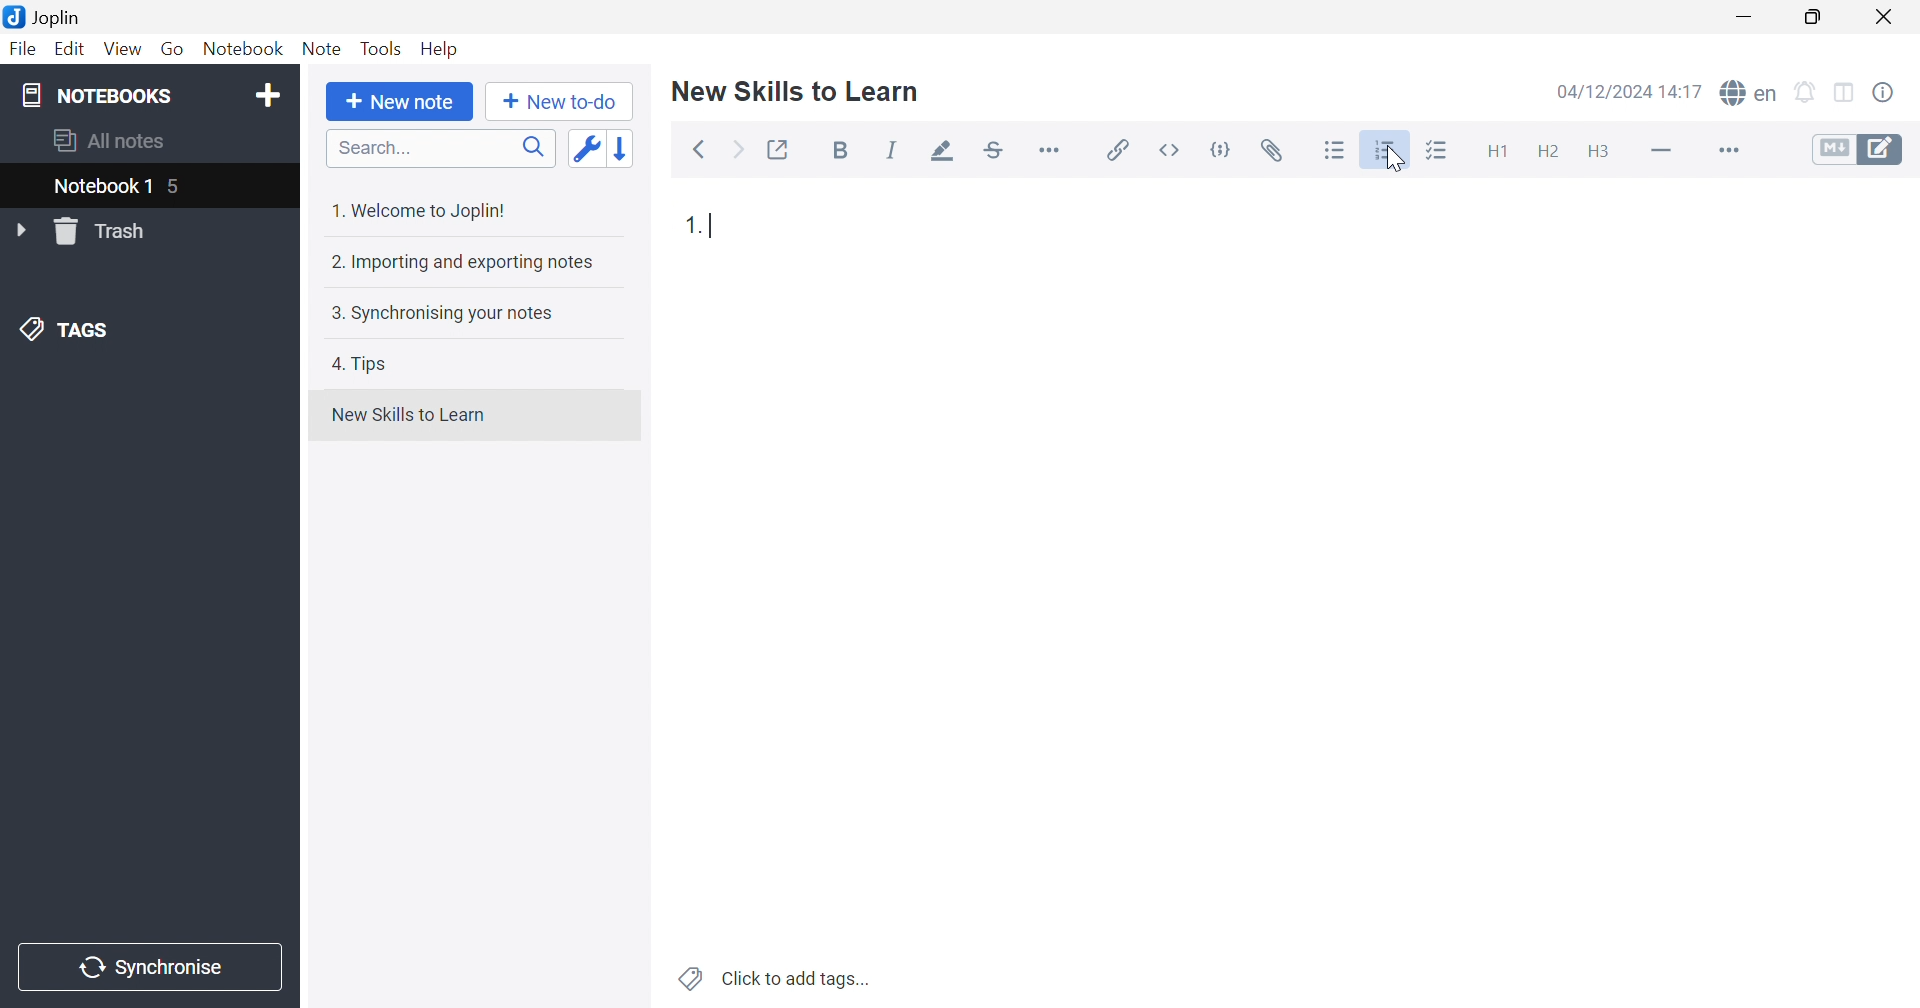 The height and width of the screenshot is (1008, 1920). What do you see at coordinates (408, 415) in the screenshot?
I see `New Skills to Learn` at bounding box center [408, 415].